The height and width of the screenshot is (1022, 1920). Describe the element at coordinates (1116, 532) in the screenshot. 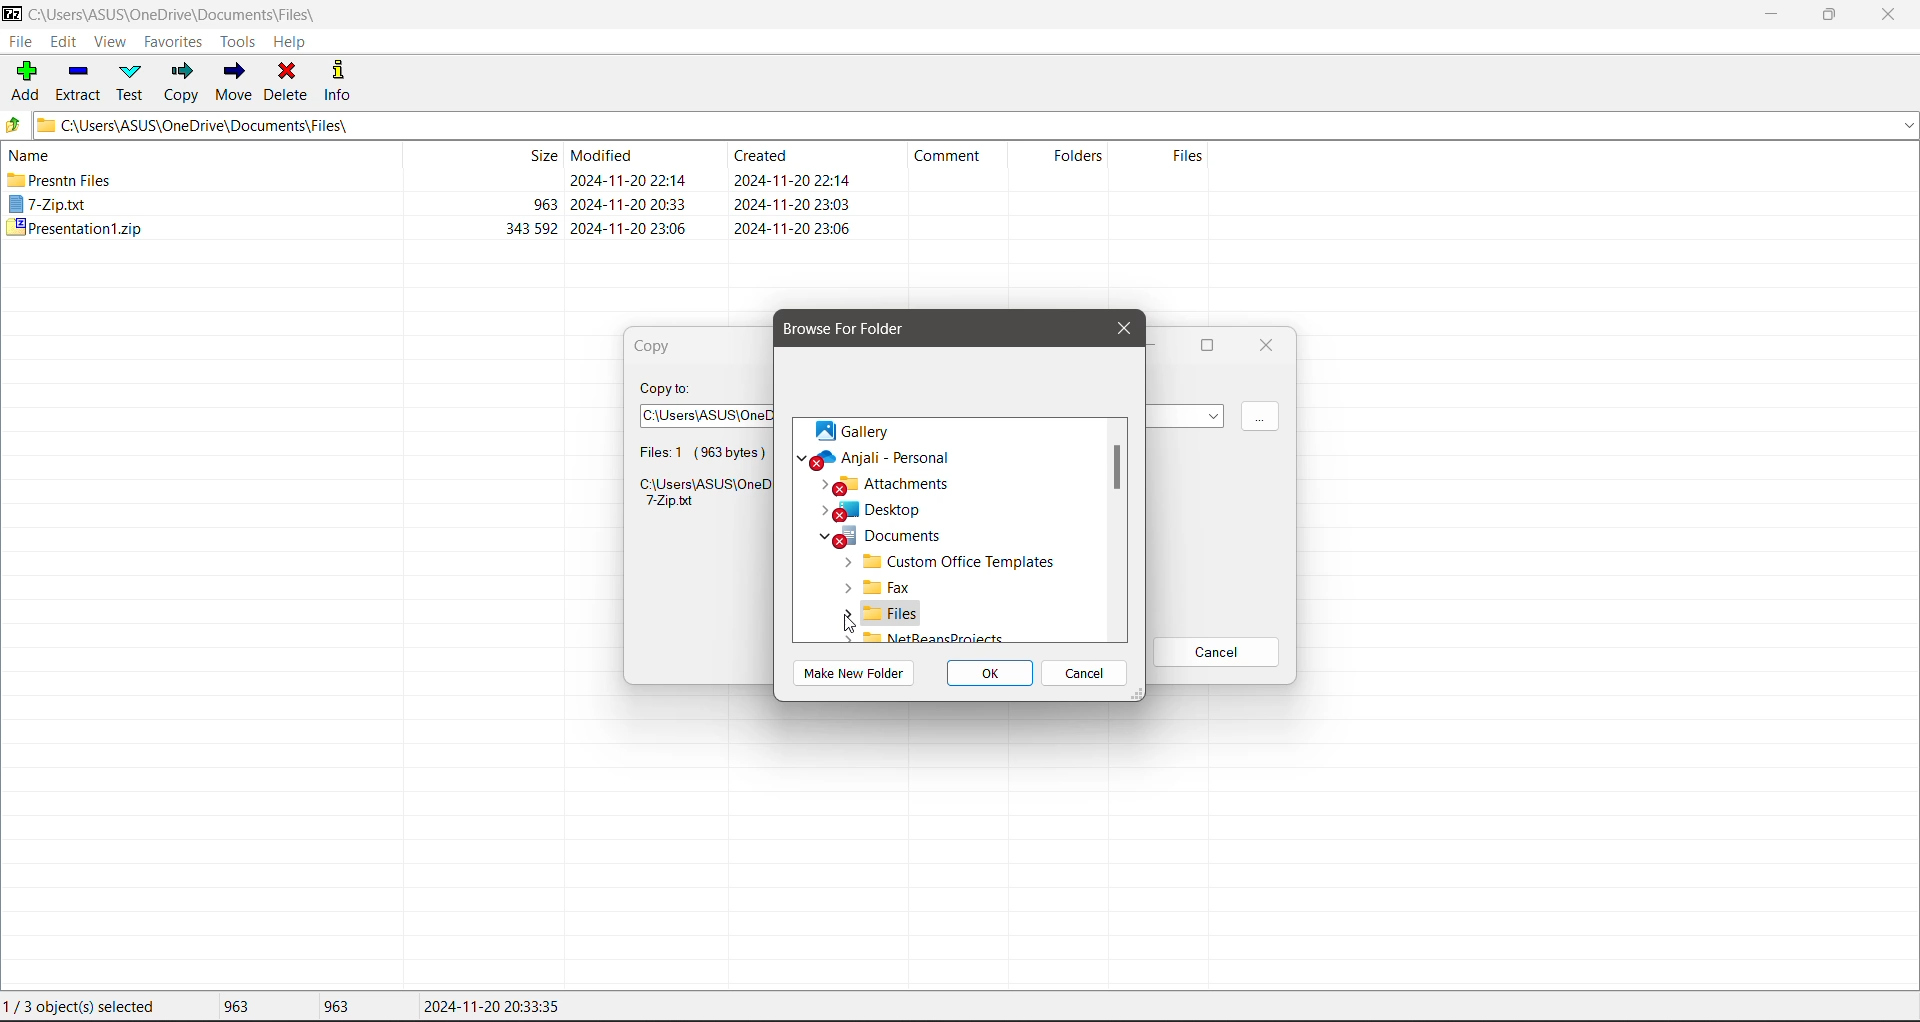

I see `Vertical Scroll Bar` at that location.